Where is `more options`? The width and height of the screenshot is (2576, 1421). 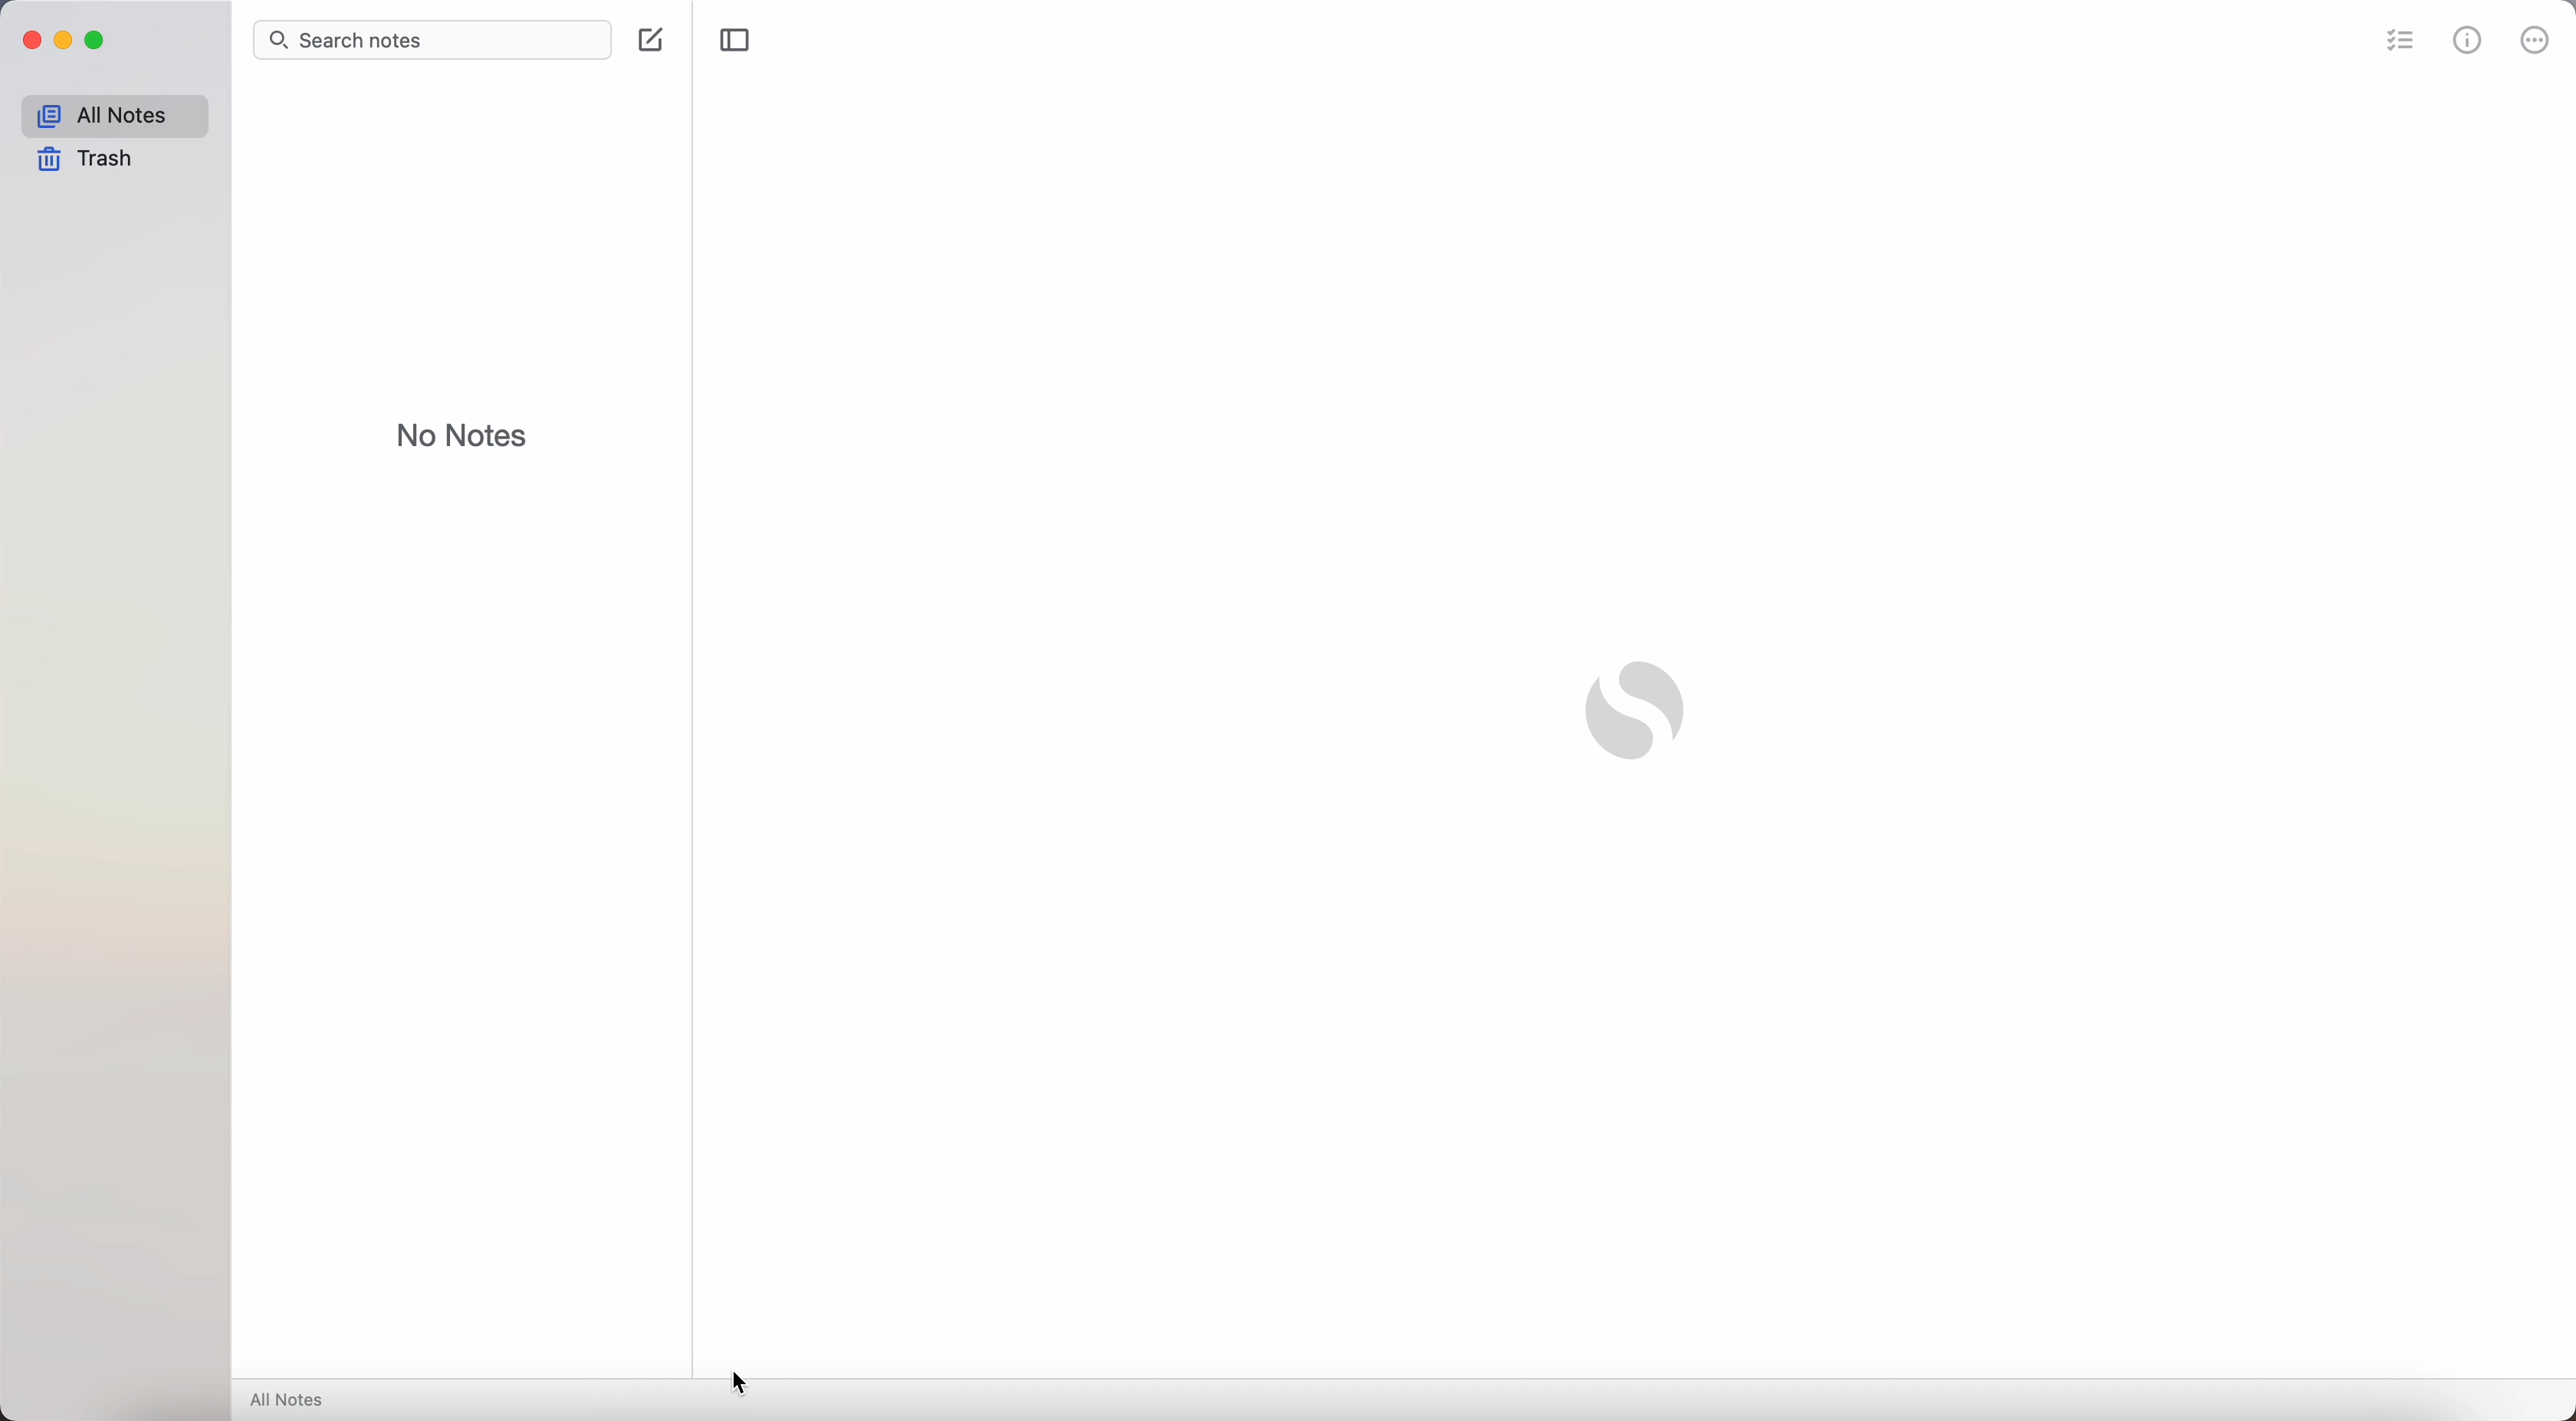 more options is located at coordinates (2538, 38).